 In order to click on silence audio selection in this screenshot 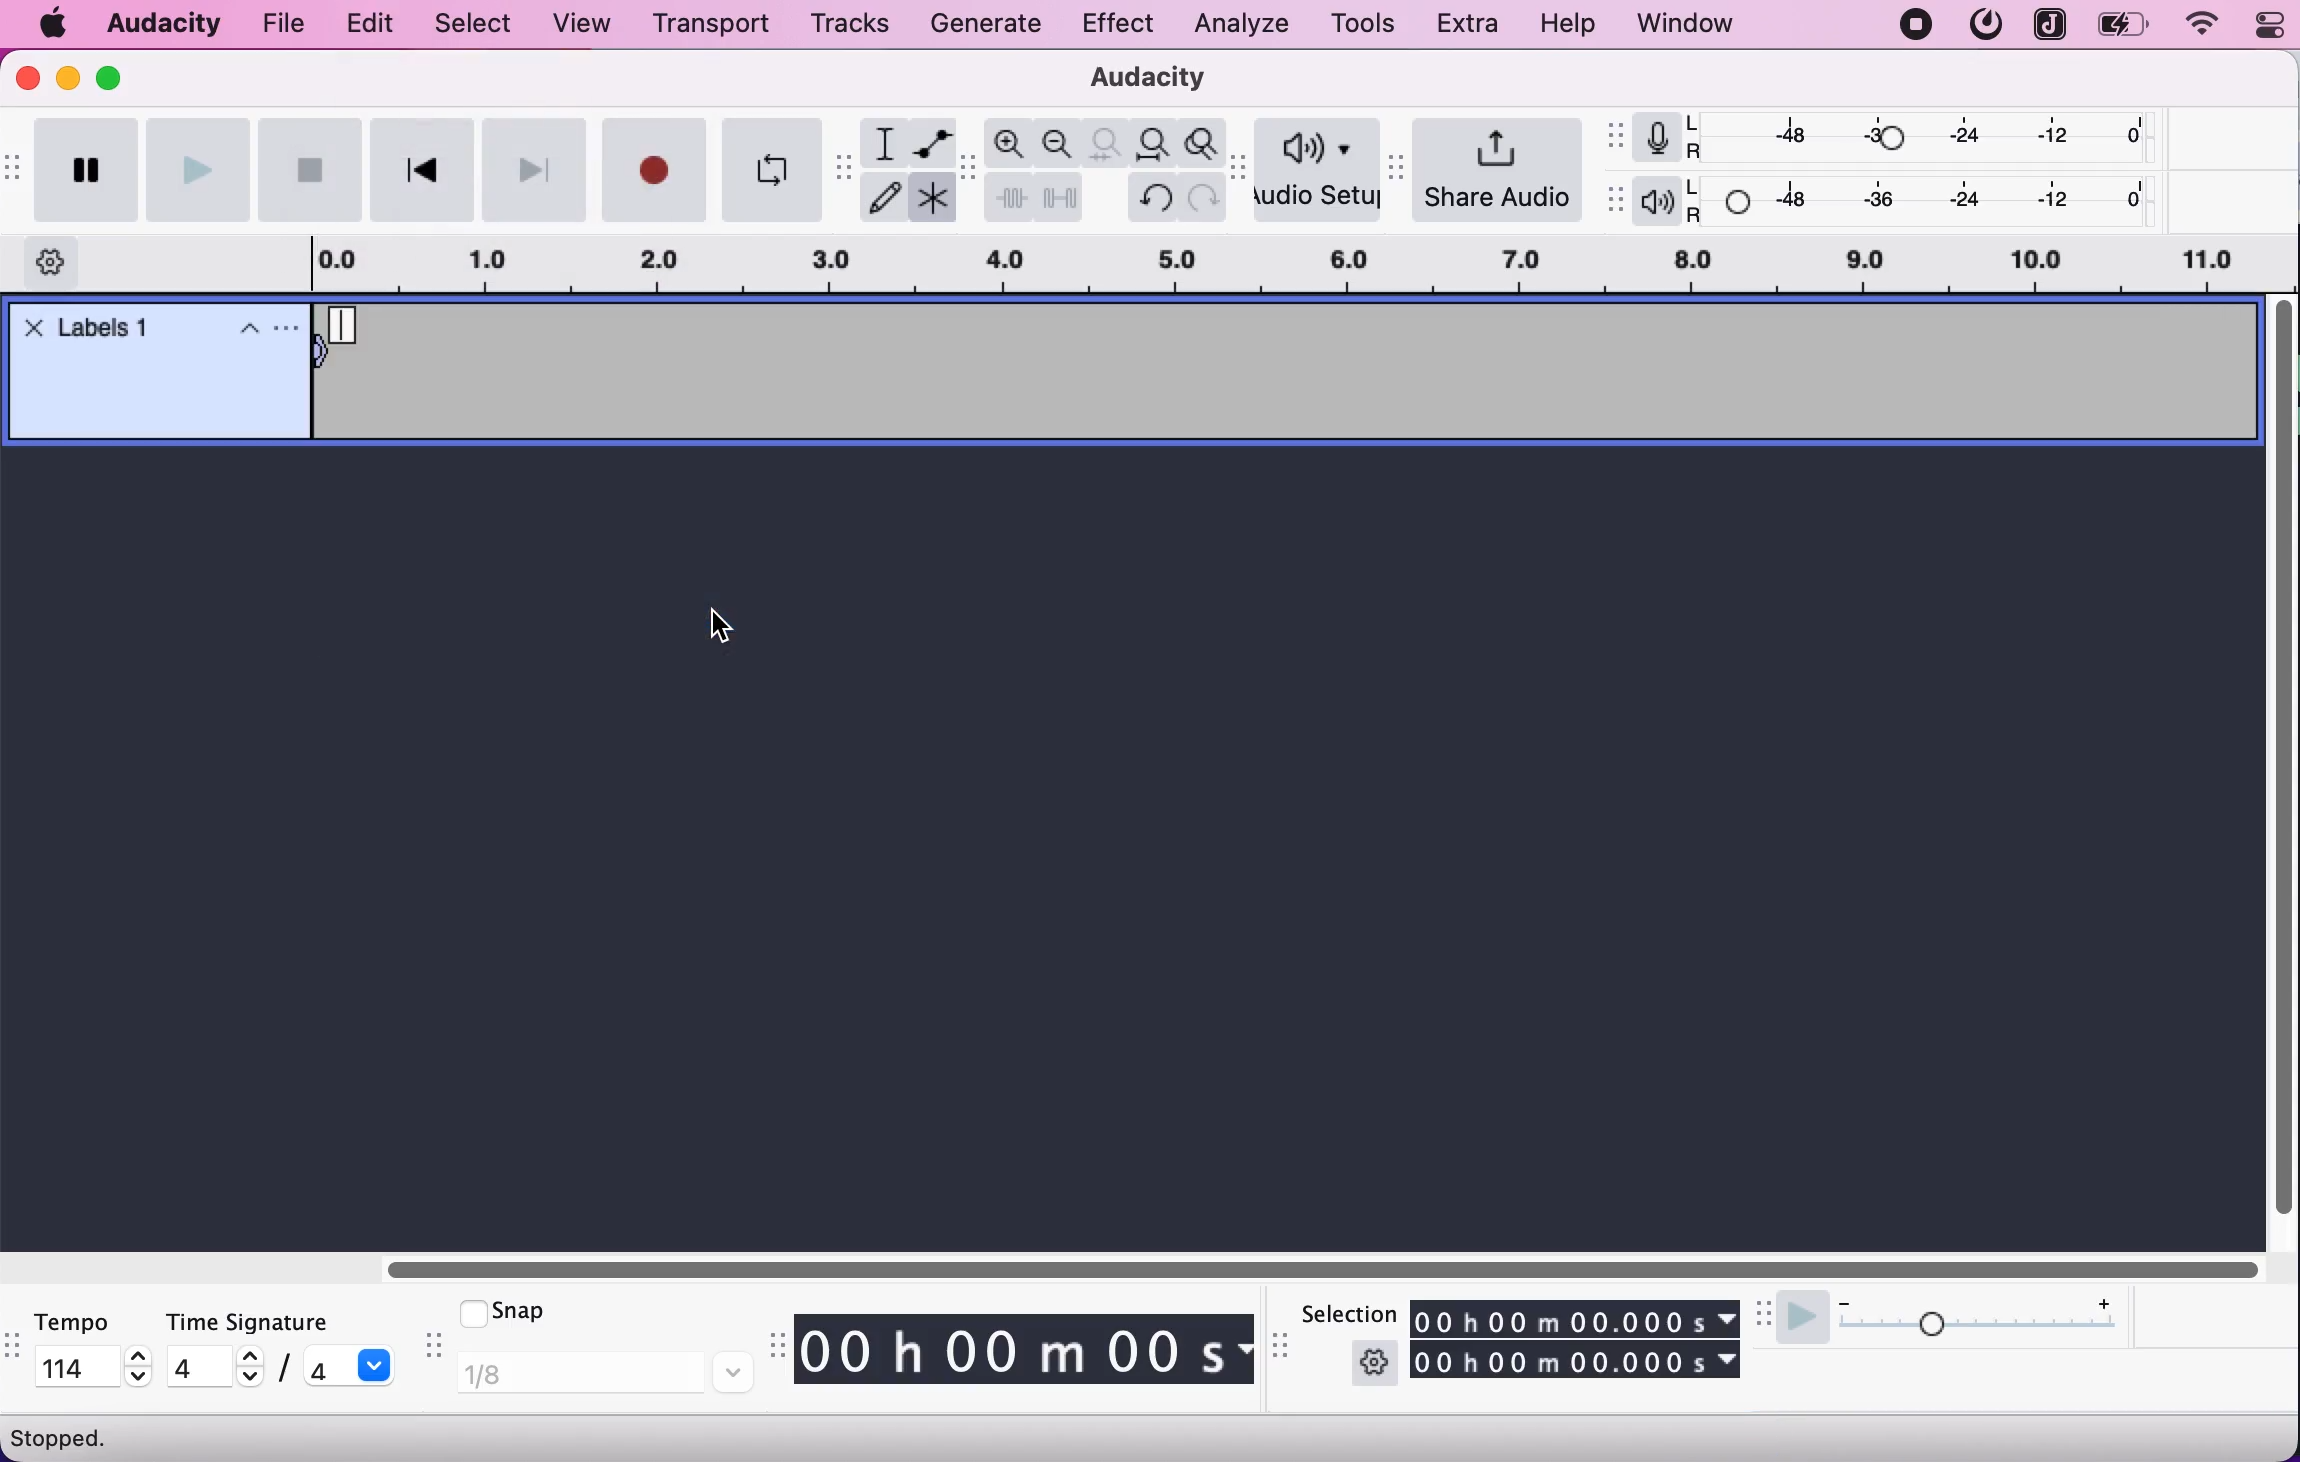, I will do `click(1059, 196)`.